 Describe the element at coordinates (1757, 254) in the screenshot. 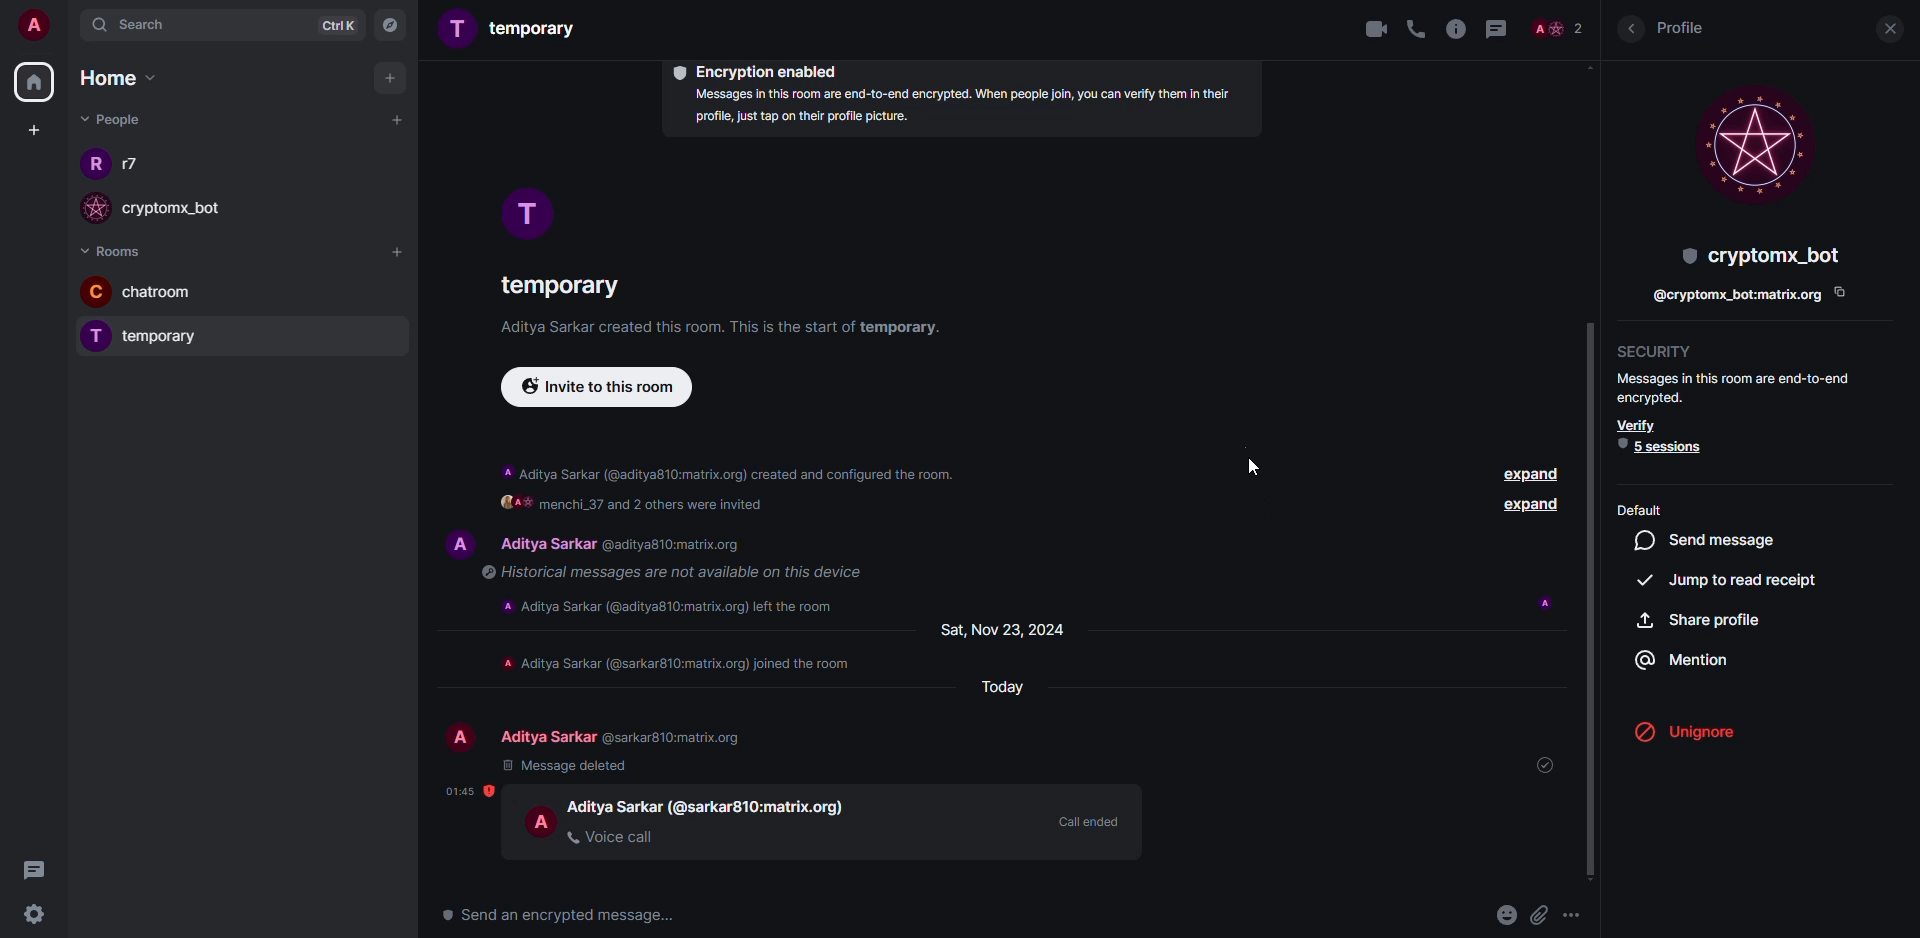

I see `bot` at that location.